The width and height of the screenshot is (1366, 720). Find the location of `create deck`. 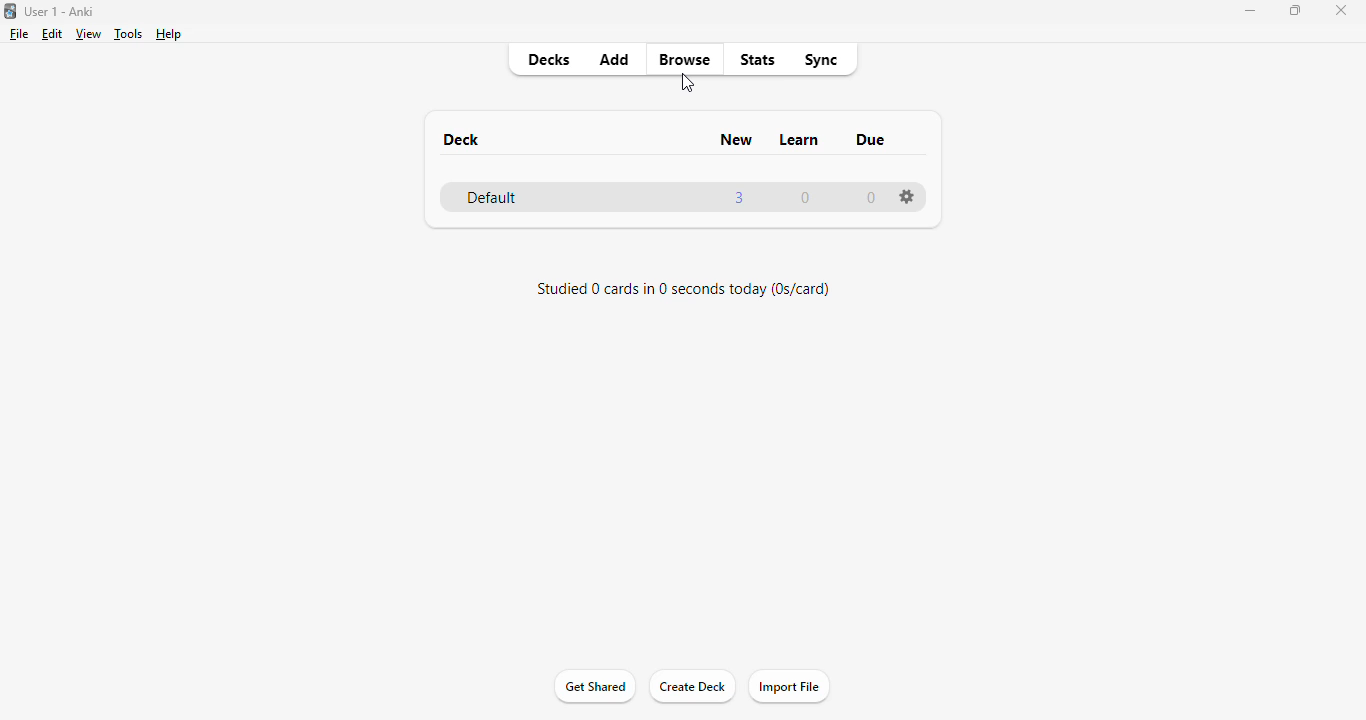

create deck is located at coordinates (691, 687).